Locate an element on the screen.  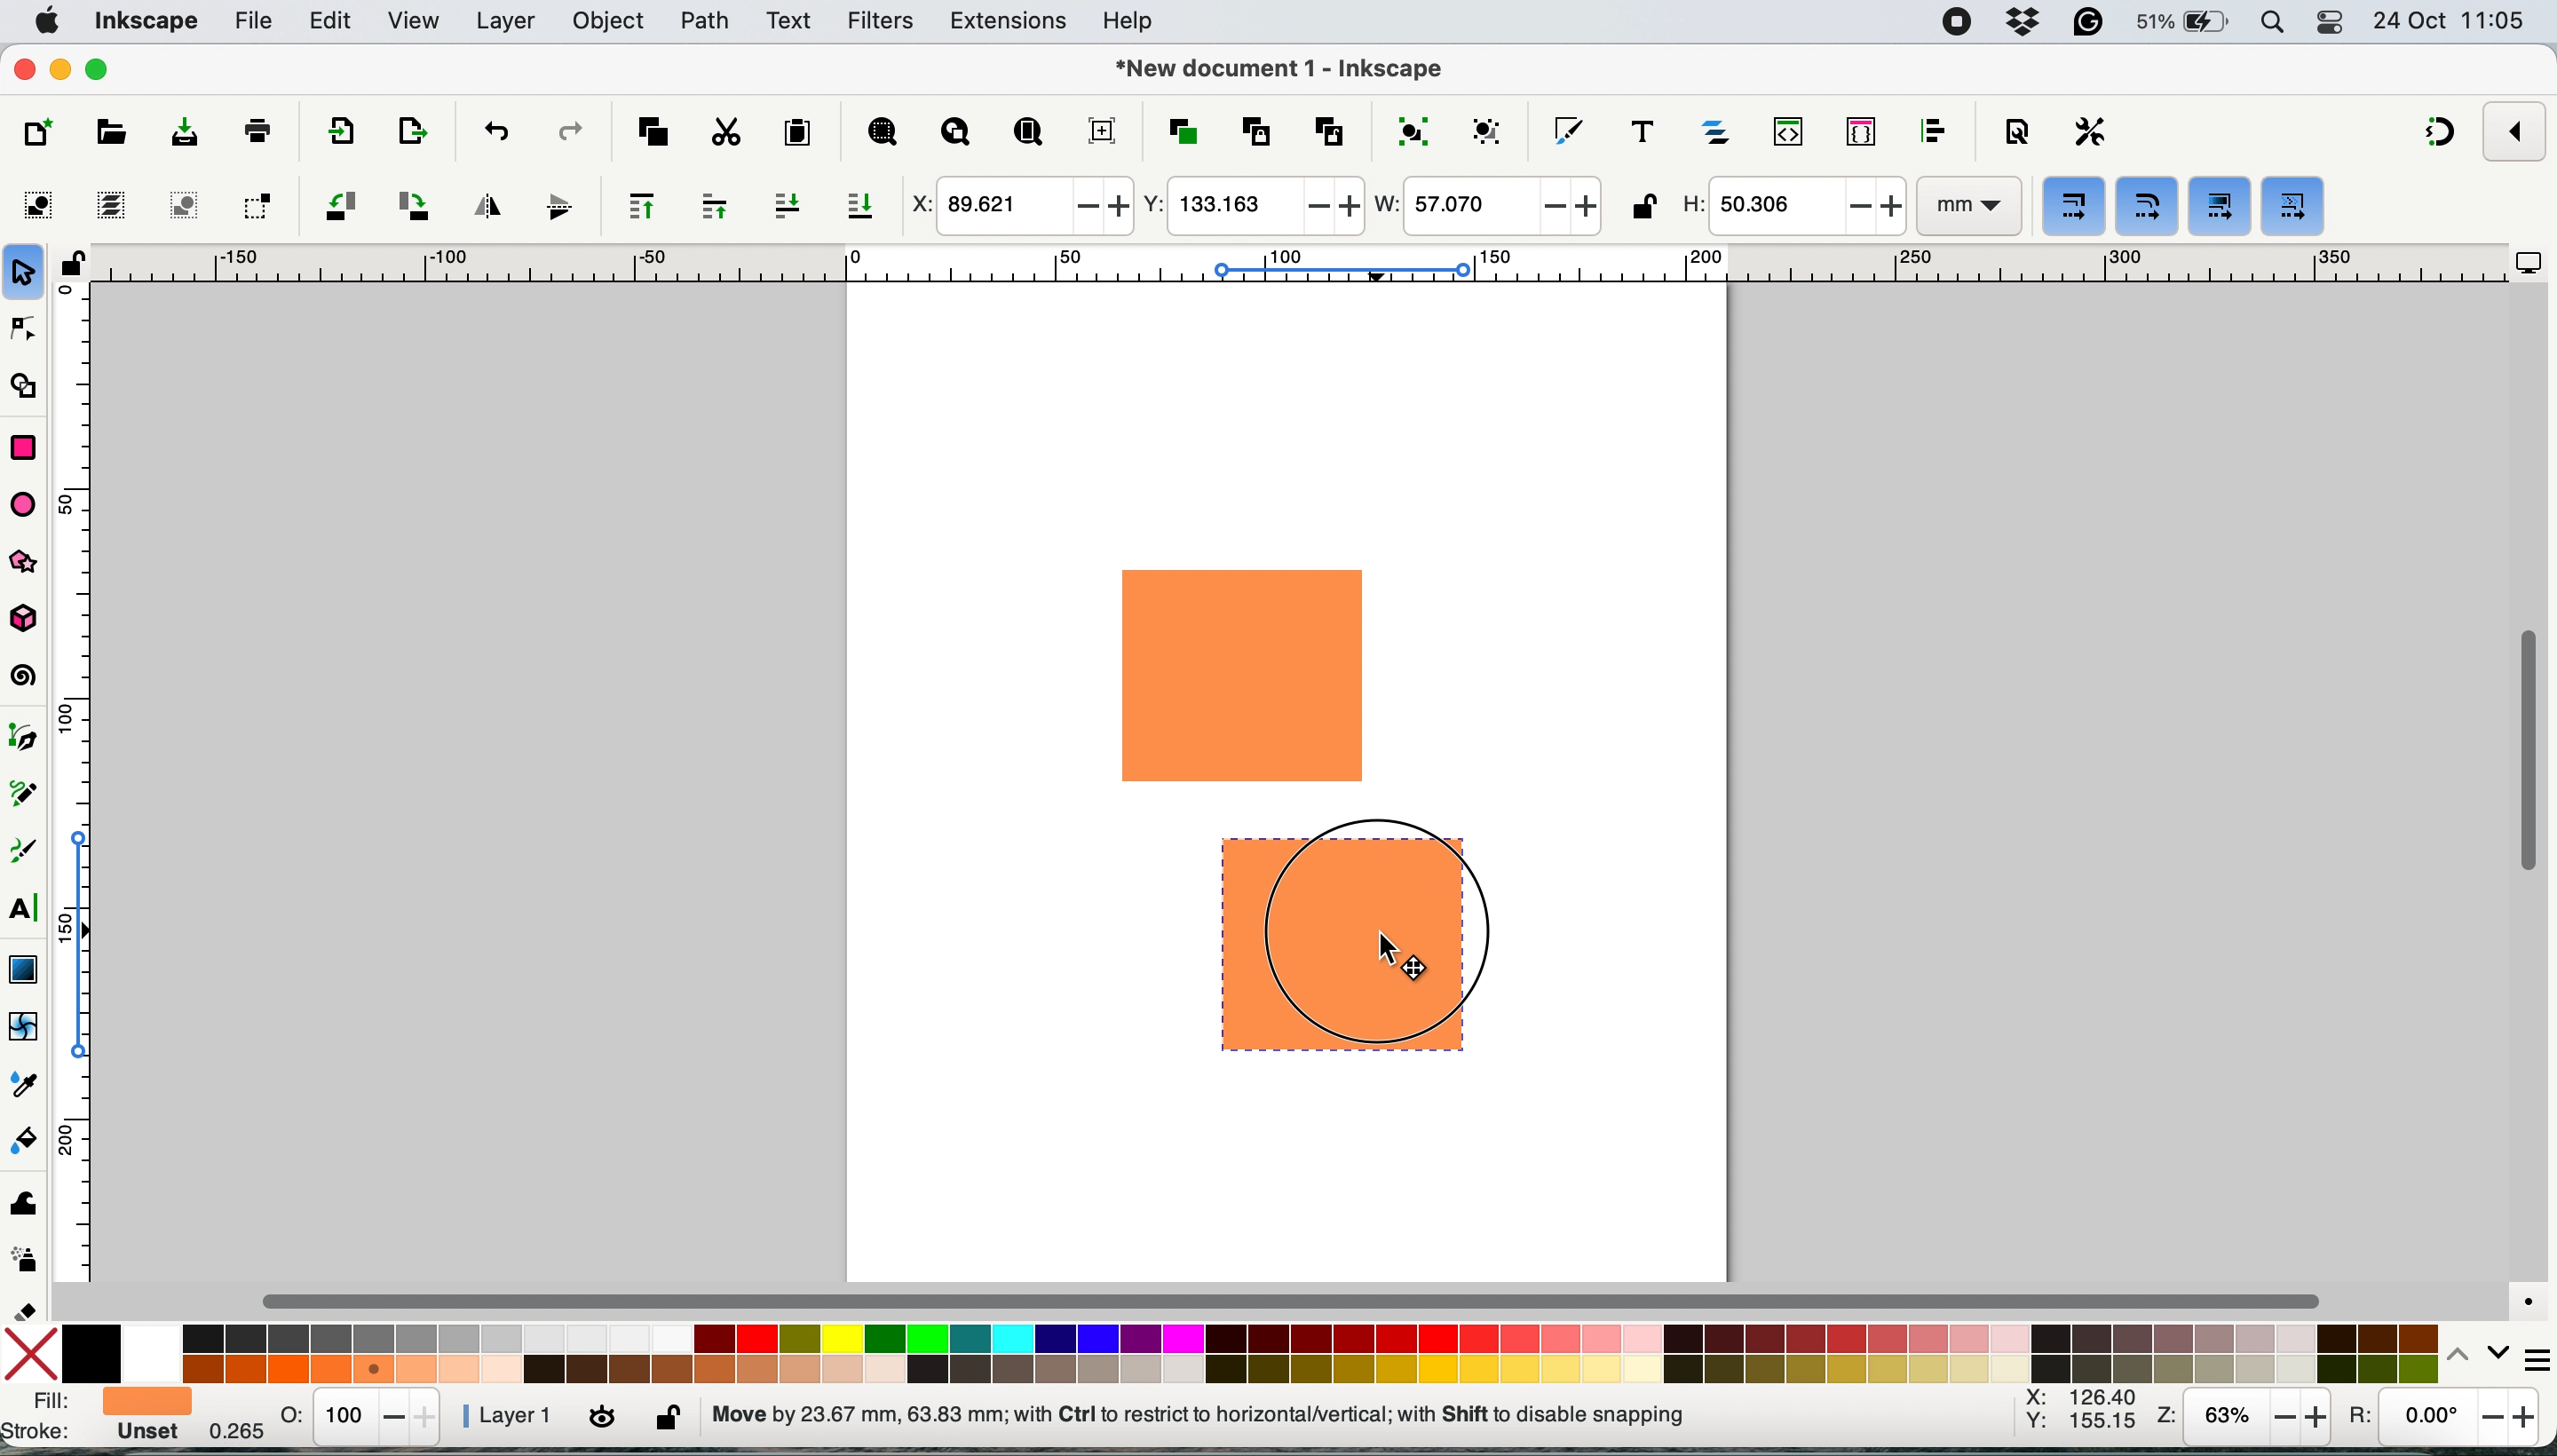
erase tool is located at coordinates (28, 1310).